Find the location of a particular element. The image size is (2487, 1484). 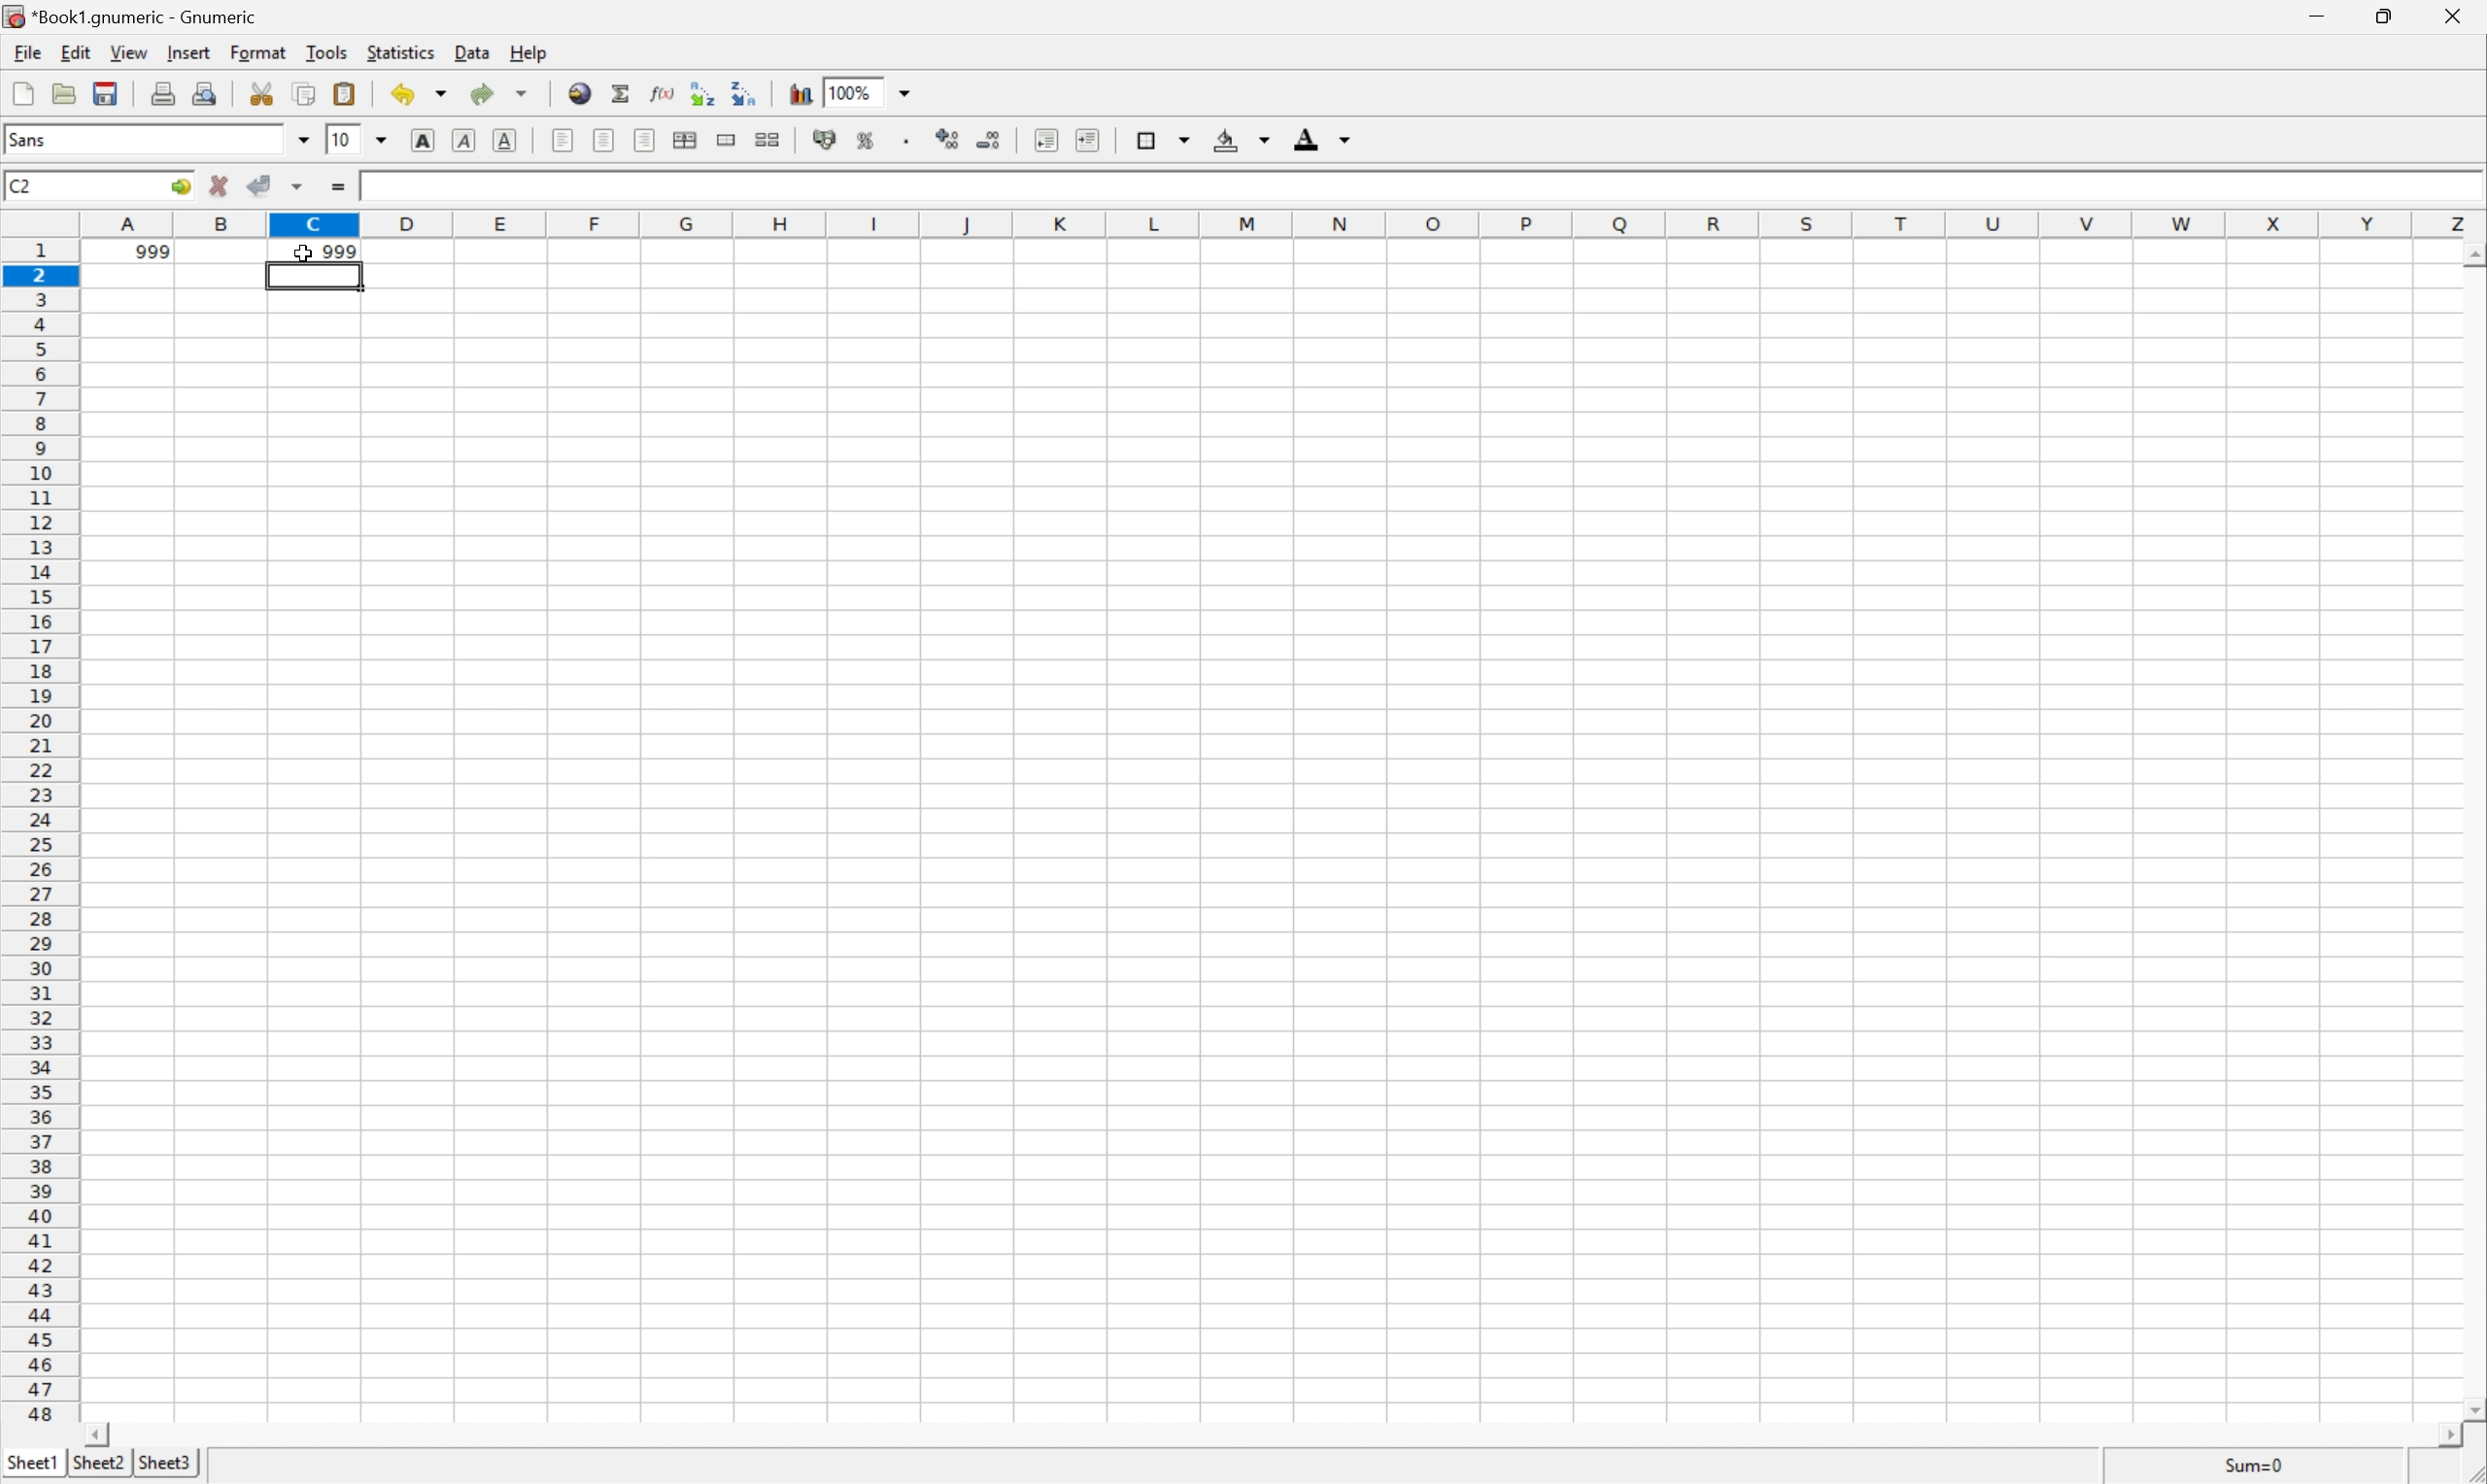

edit is located at coordinates (78, 53).